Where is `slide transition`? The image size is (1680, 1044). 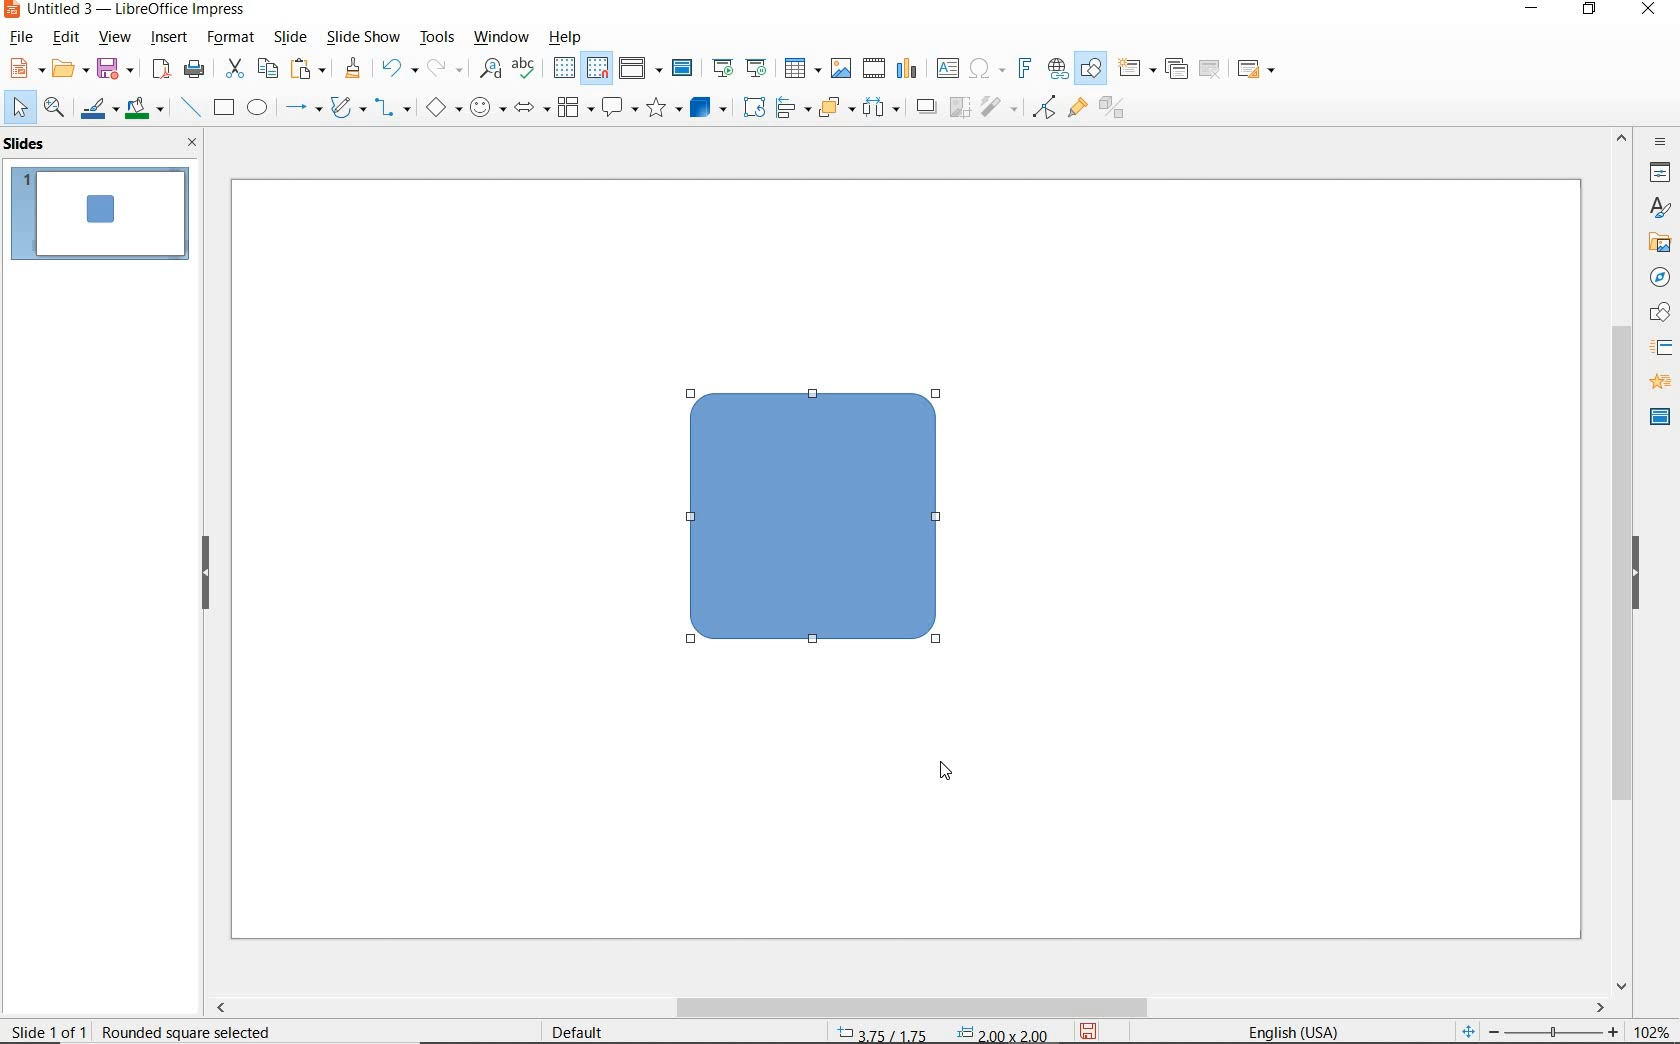 slide transition is located at coordinates (1660, 348).